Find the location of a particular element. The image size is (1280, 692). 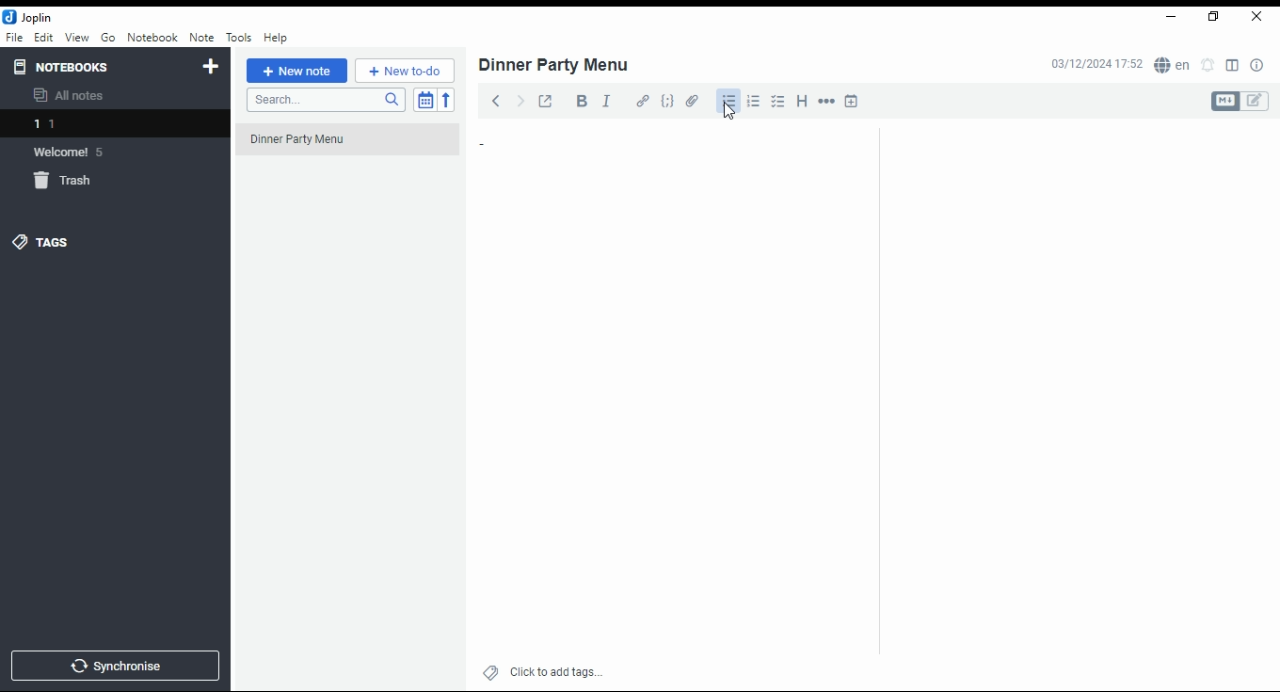

italics is located at coordinates (607, 100).